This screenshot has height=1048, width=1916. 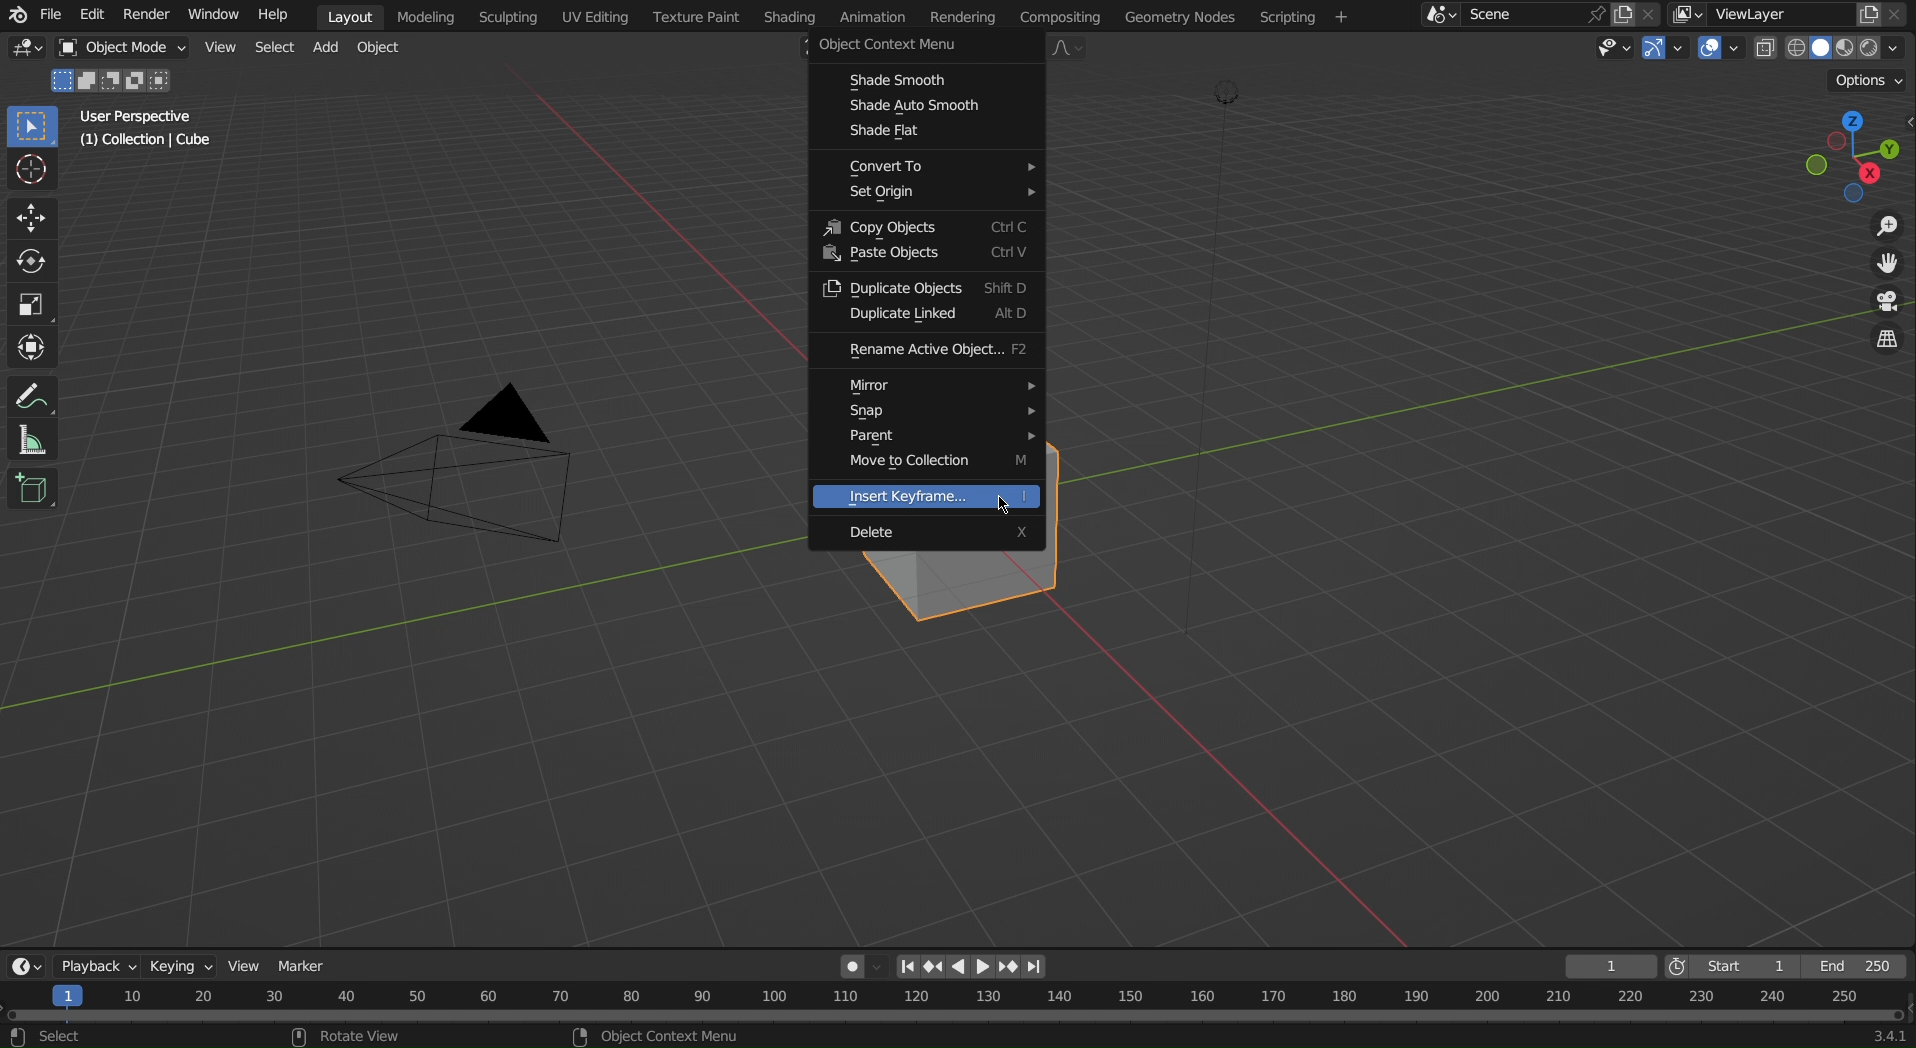 I want to click on UV Editing, so click(x=593, y=17).